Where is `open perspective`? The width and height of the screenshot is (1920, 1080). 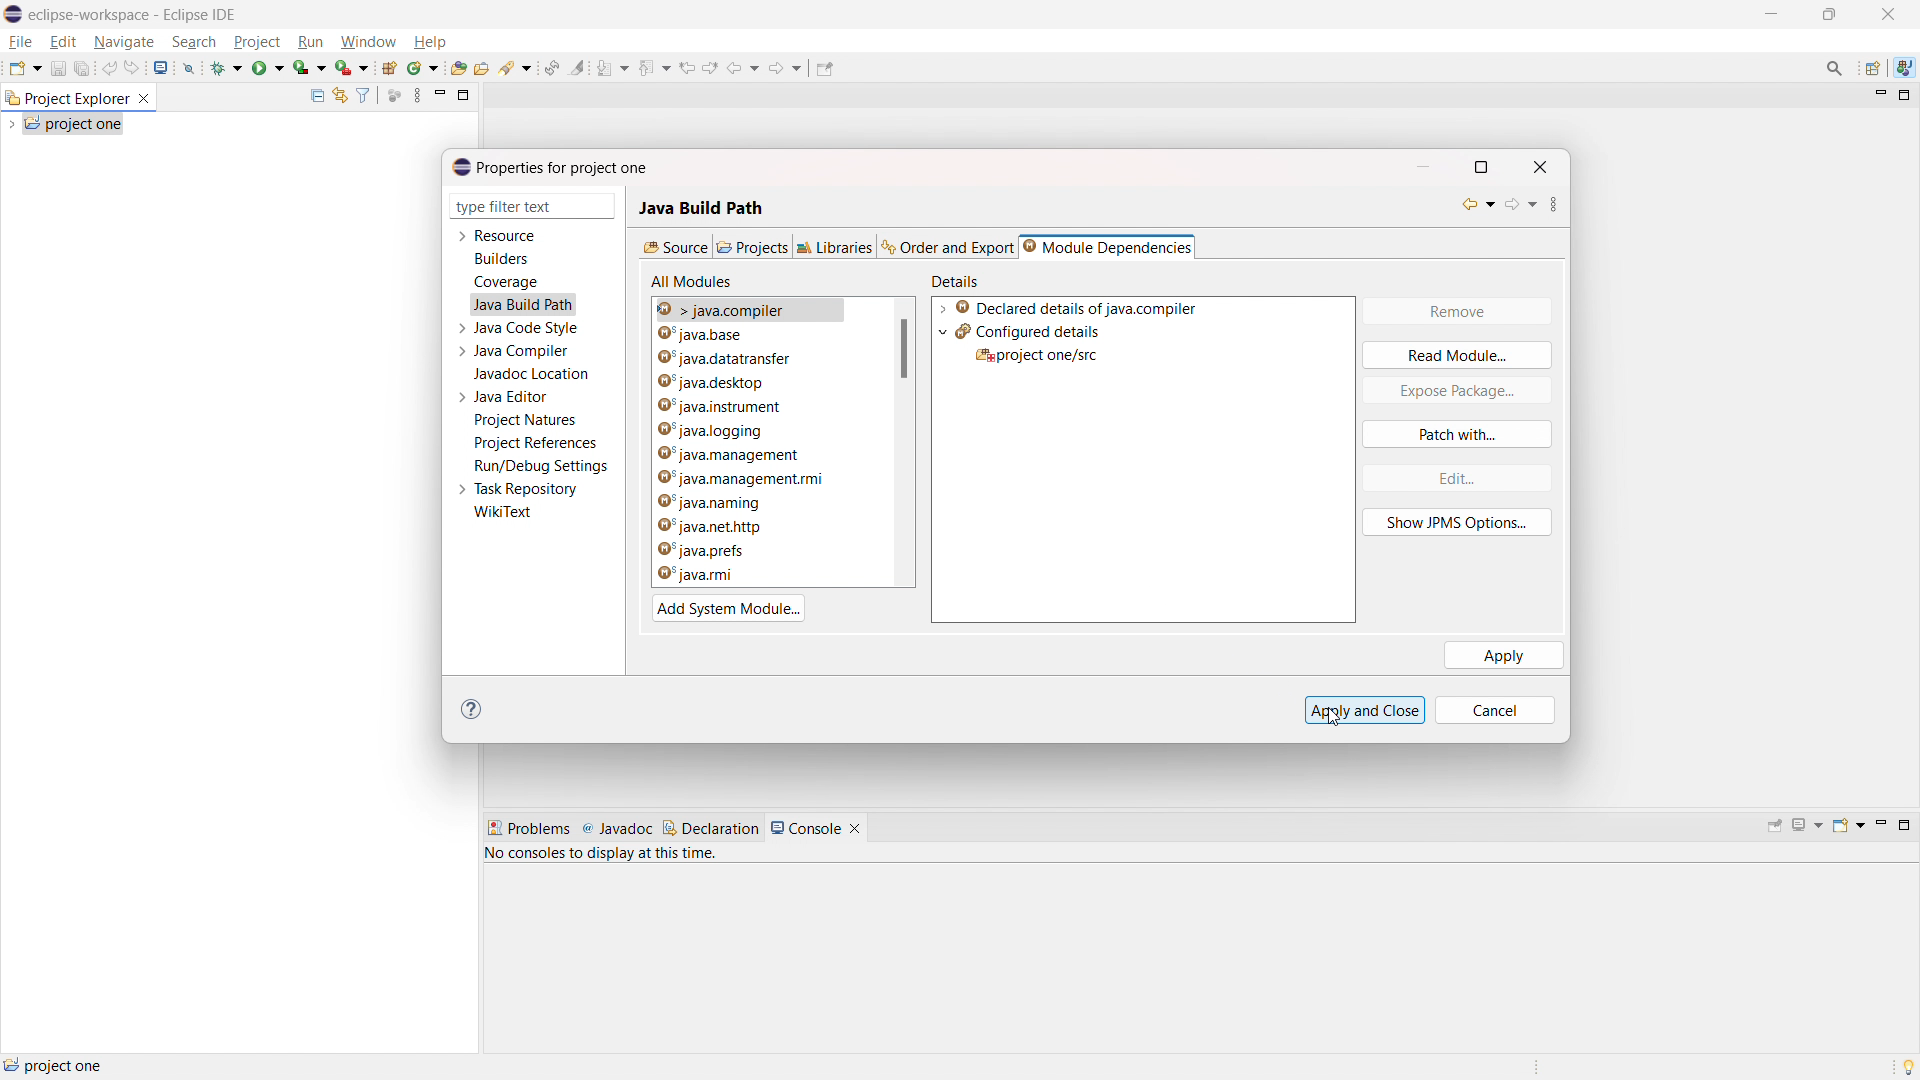 open perspective is located at coordinates (1874, 69).